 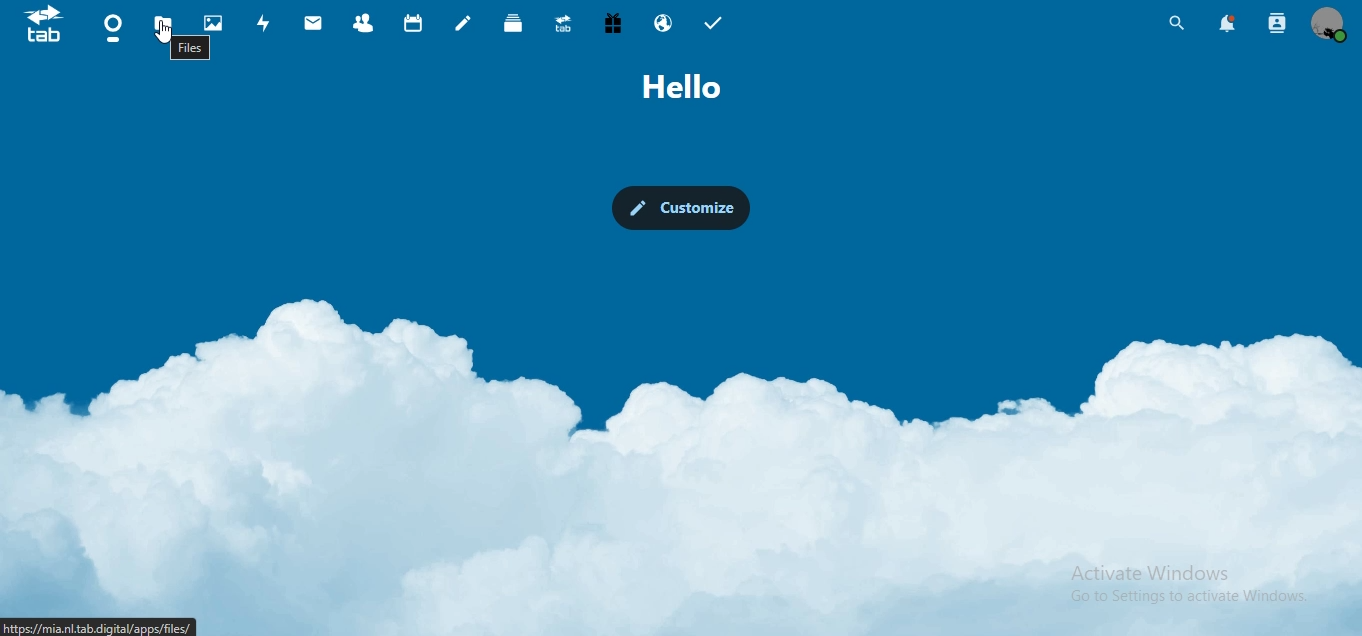 What do you see at coordinates (115, 29) in the screenshot?
I see `dashboard` at bounding box center [115, 29].